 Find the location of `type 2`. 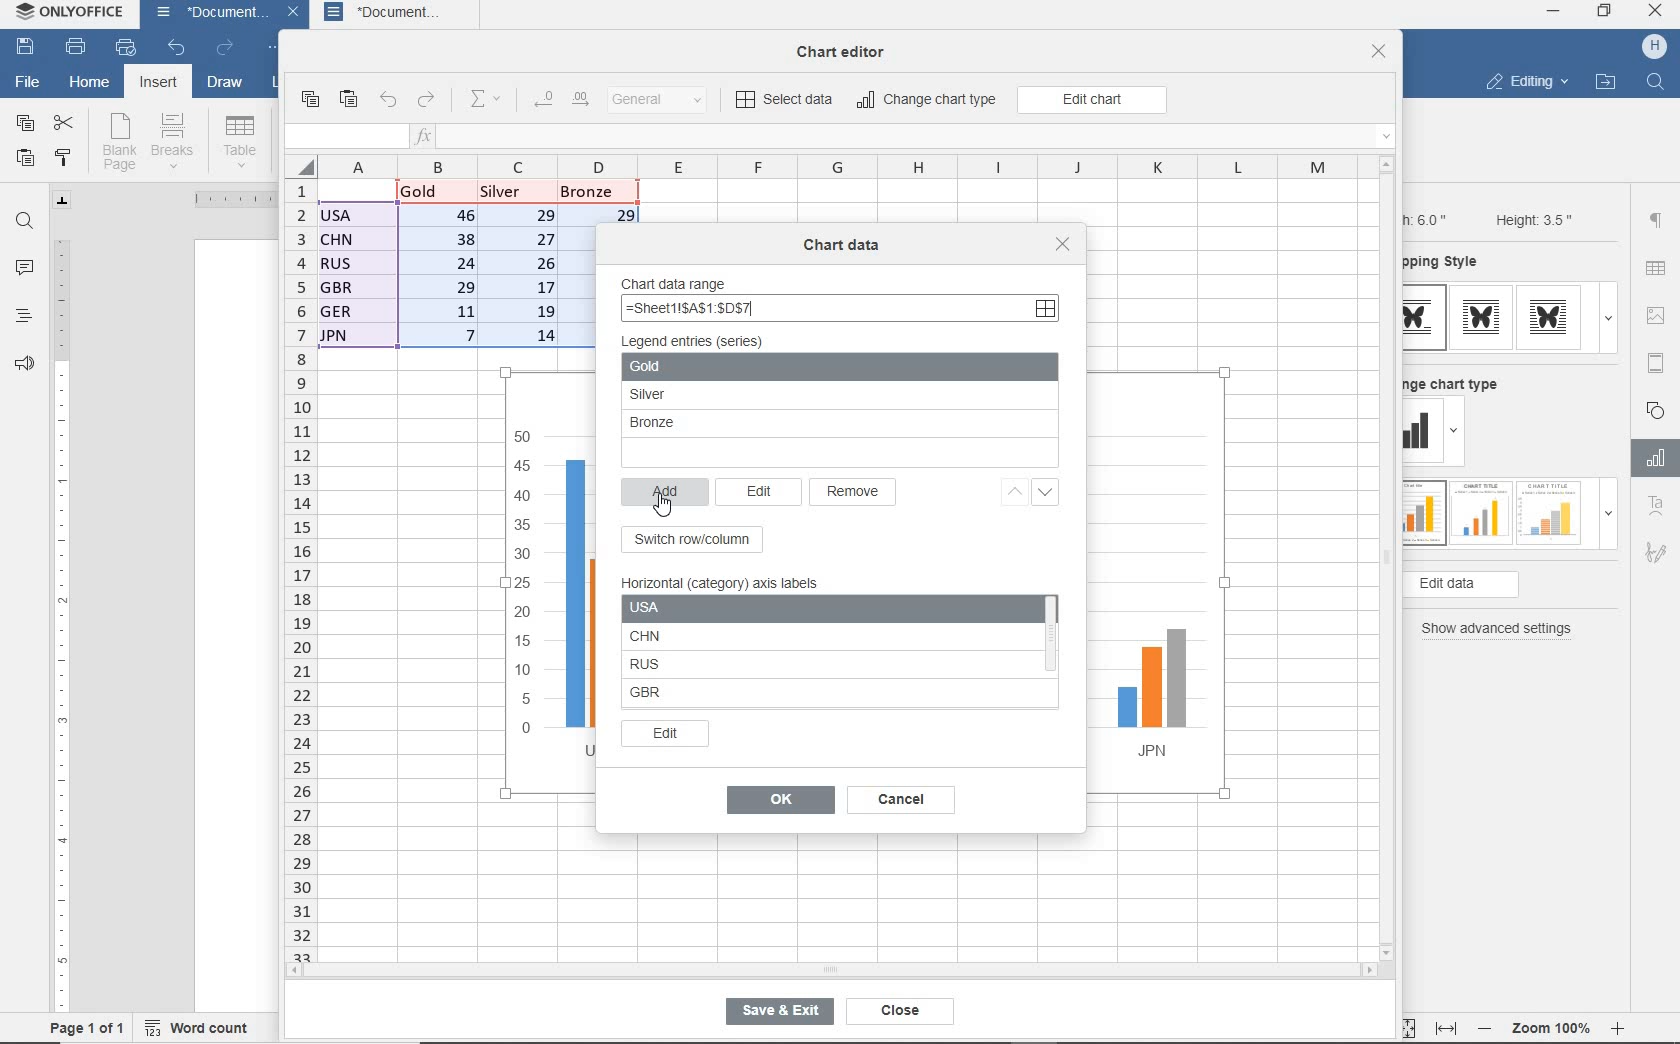

type 2 is located at coordinates (1481, 317).